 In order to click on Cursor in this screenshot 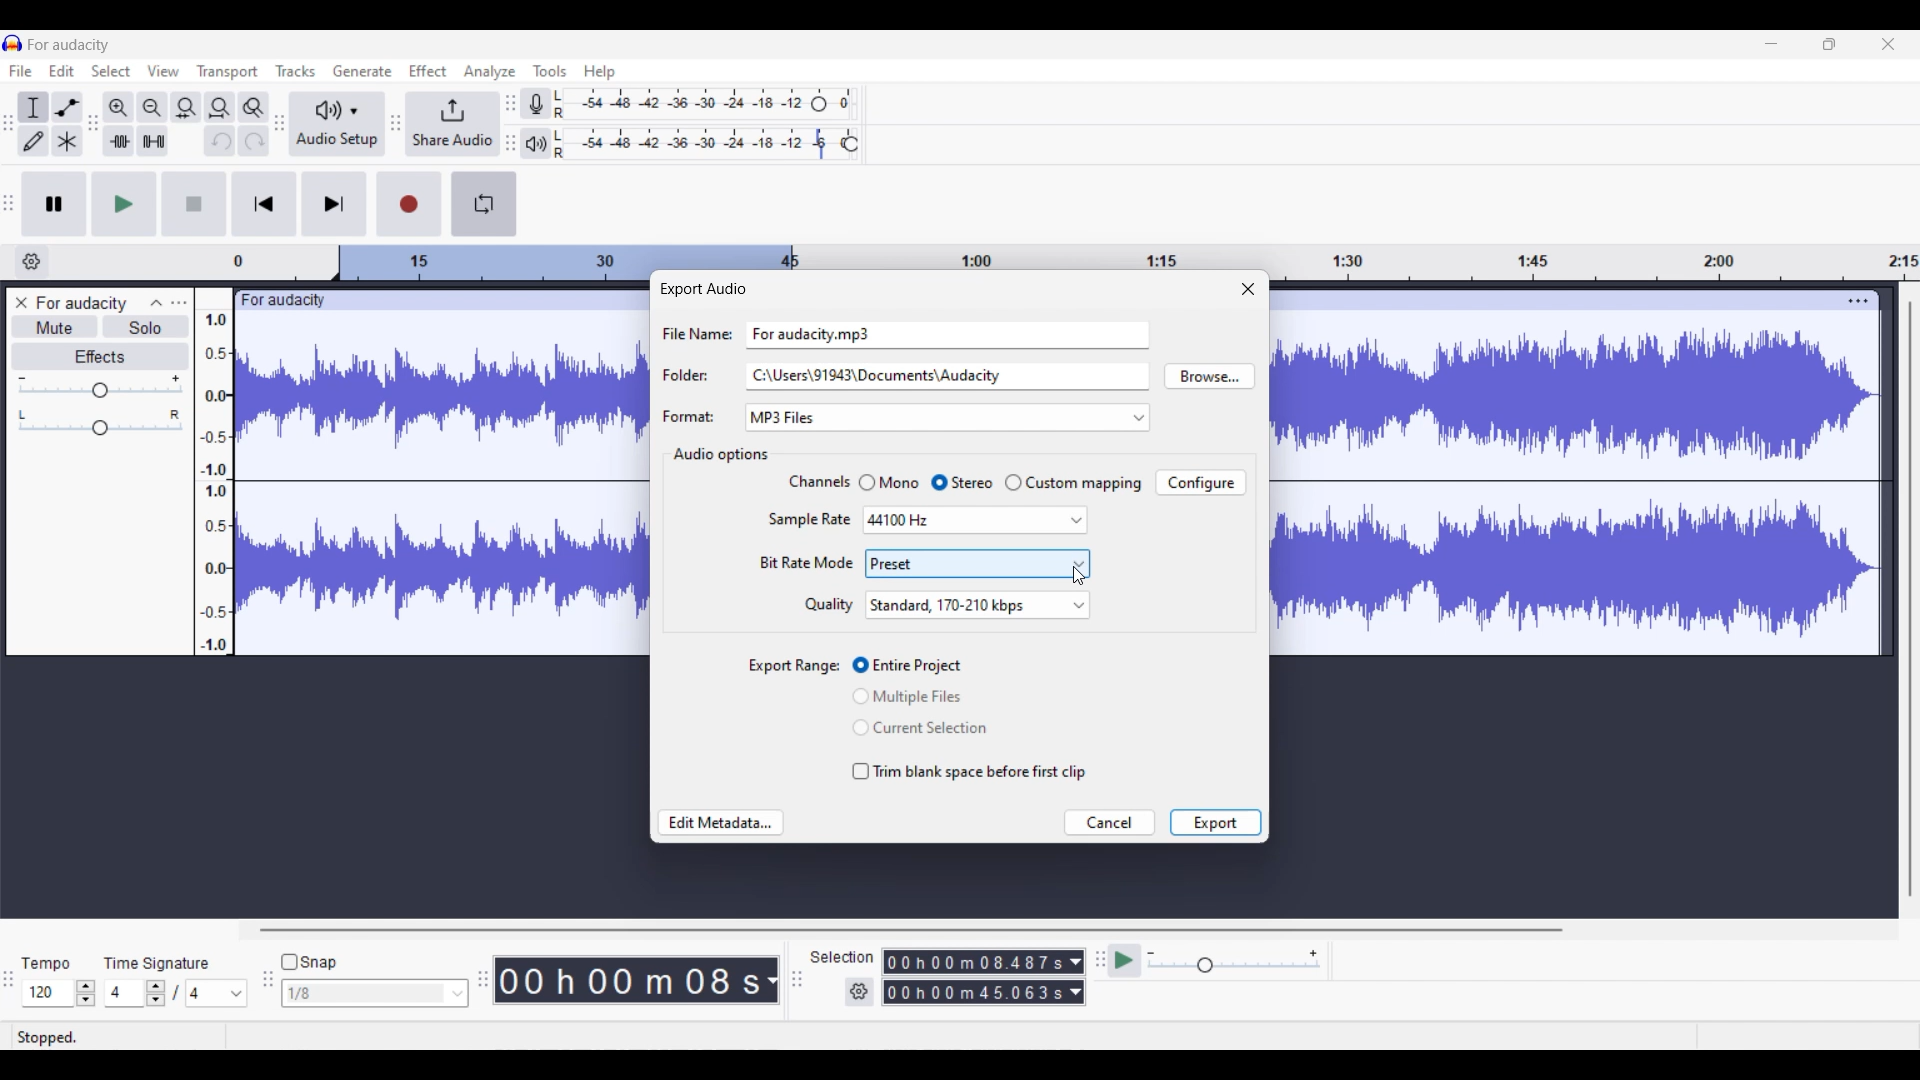, I will do `click(1081, 575)`.